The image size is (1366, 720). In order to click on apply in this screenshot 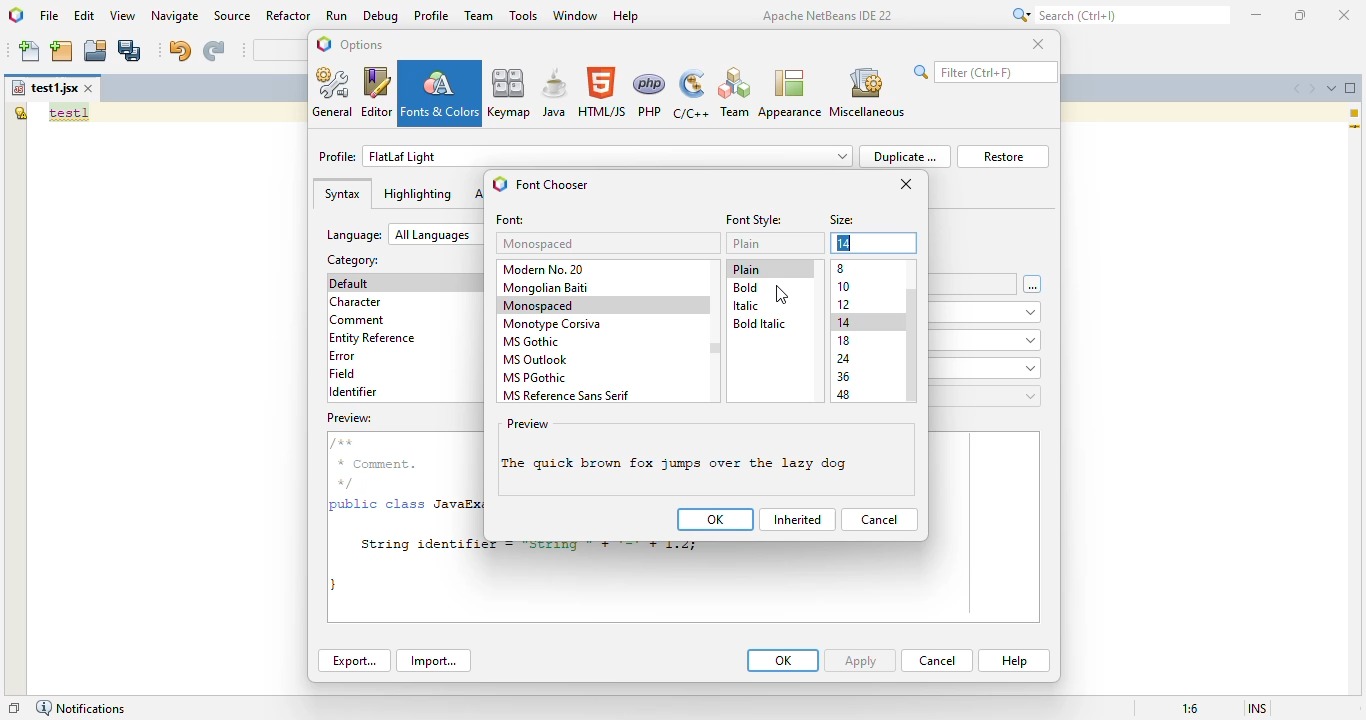, I will do `click(862, 660)`.